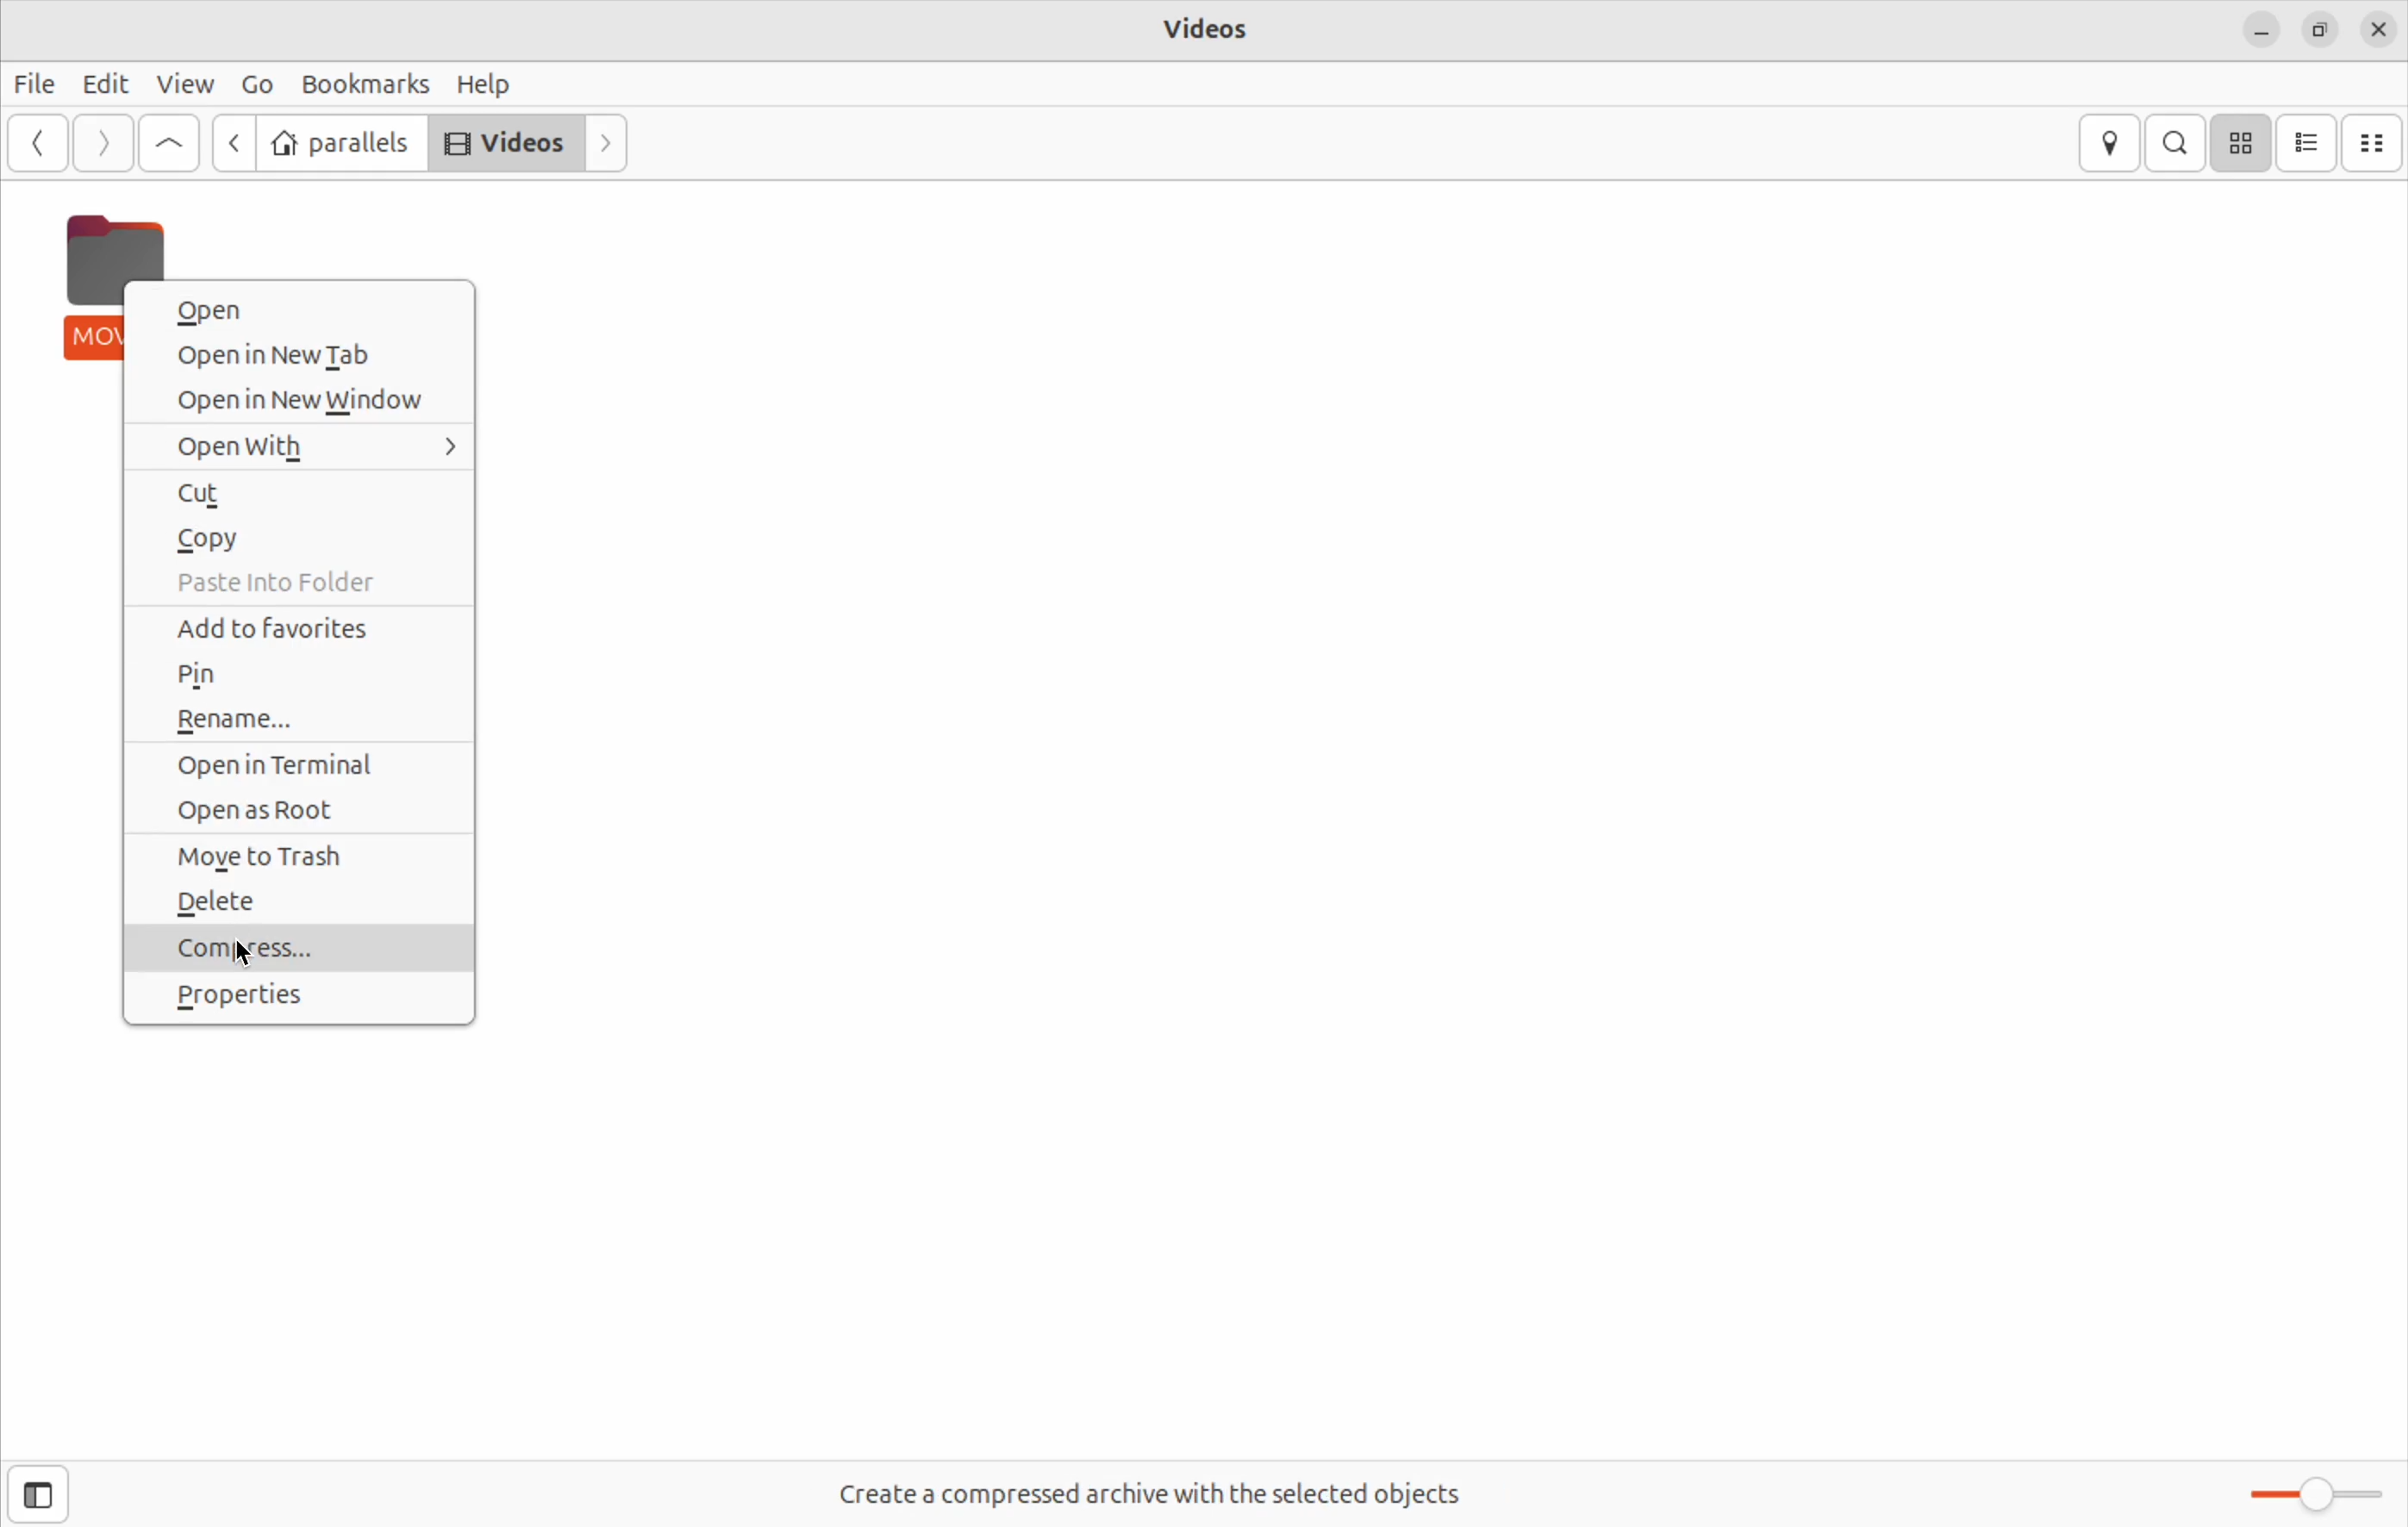 The width and height of the screenshot is (2408, 1527). What do you see at coordinates (308, 584) in the screenshot?
I see `paste into folder` at bounding box center [308, 584].